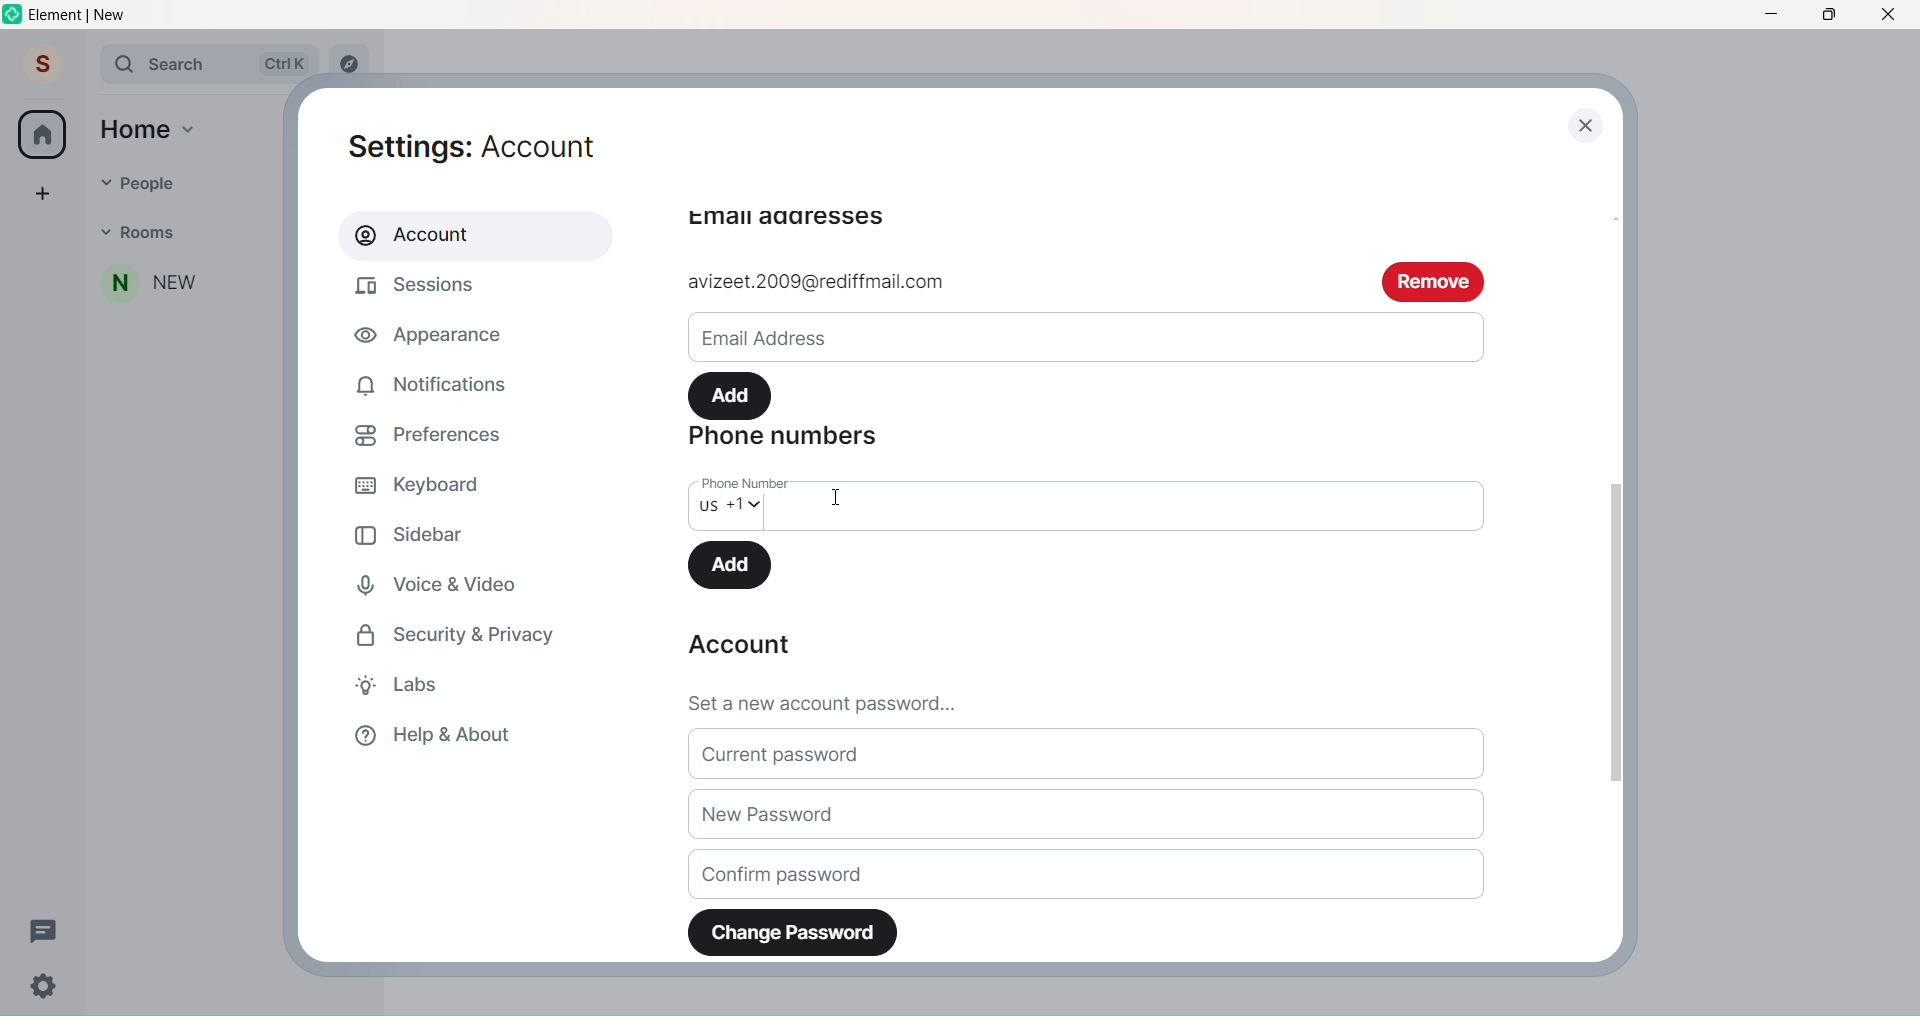 The width and height of the screenshot is (1920, 1016). What do you see at coordinates (1094, 700) in the screenshot?
I see `Set a new password` at bounding box center [1094, 700].